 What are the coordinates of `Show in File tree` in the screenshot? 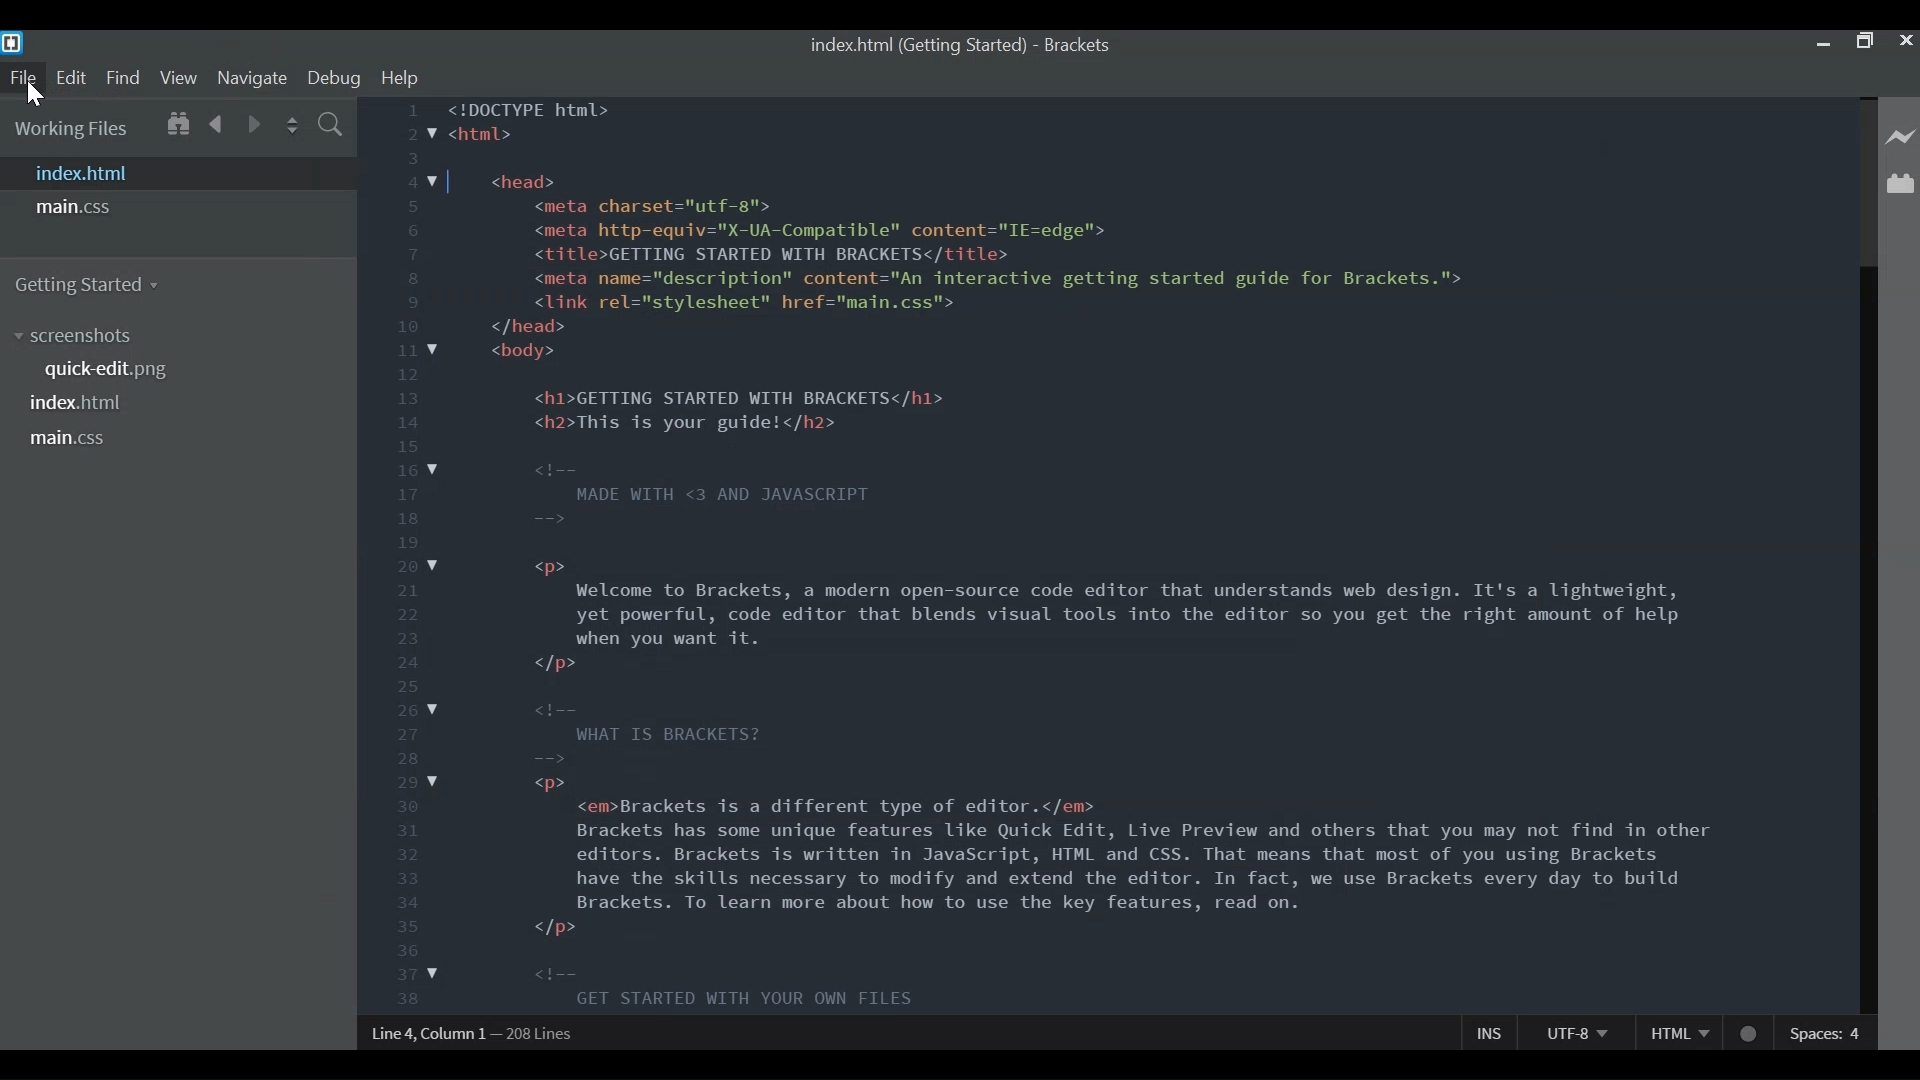 It's located at (177, 123).